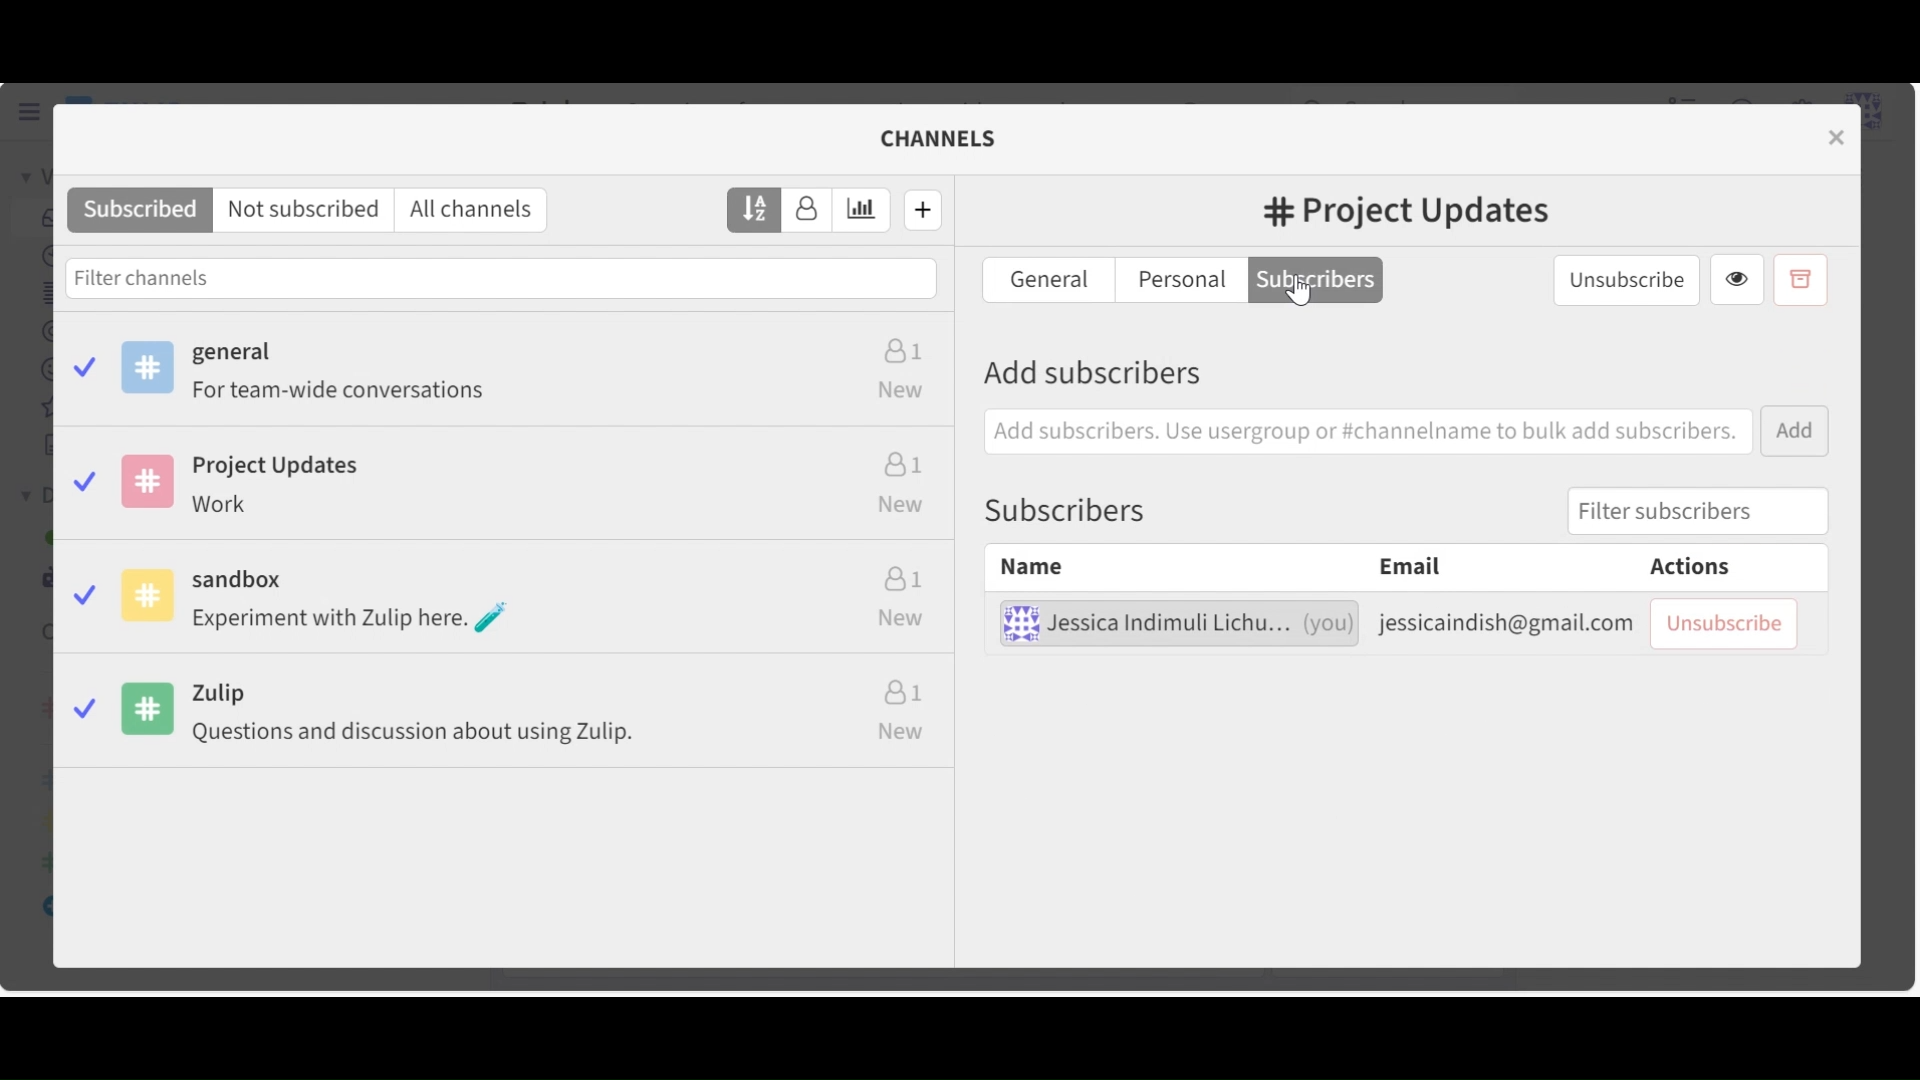 The image size is (1920, 1080). I want to click on All channels, so click(473, 210).